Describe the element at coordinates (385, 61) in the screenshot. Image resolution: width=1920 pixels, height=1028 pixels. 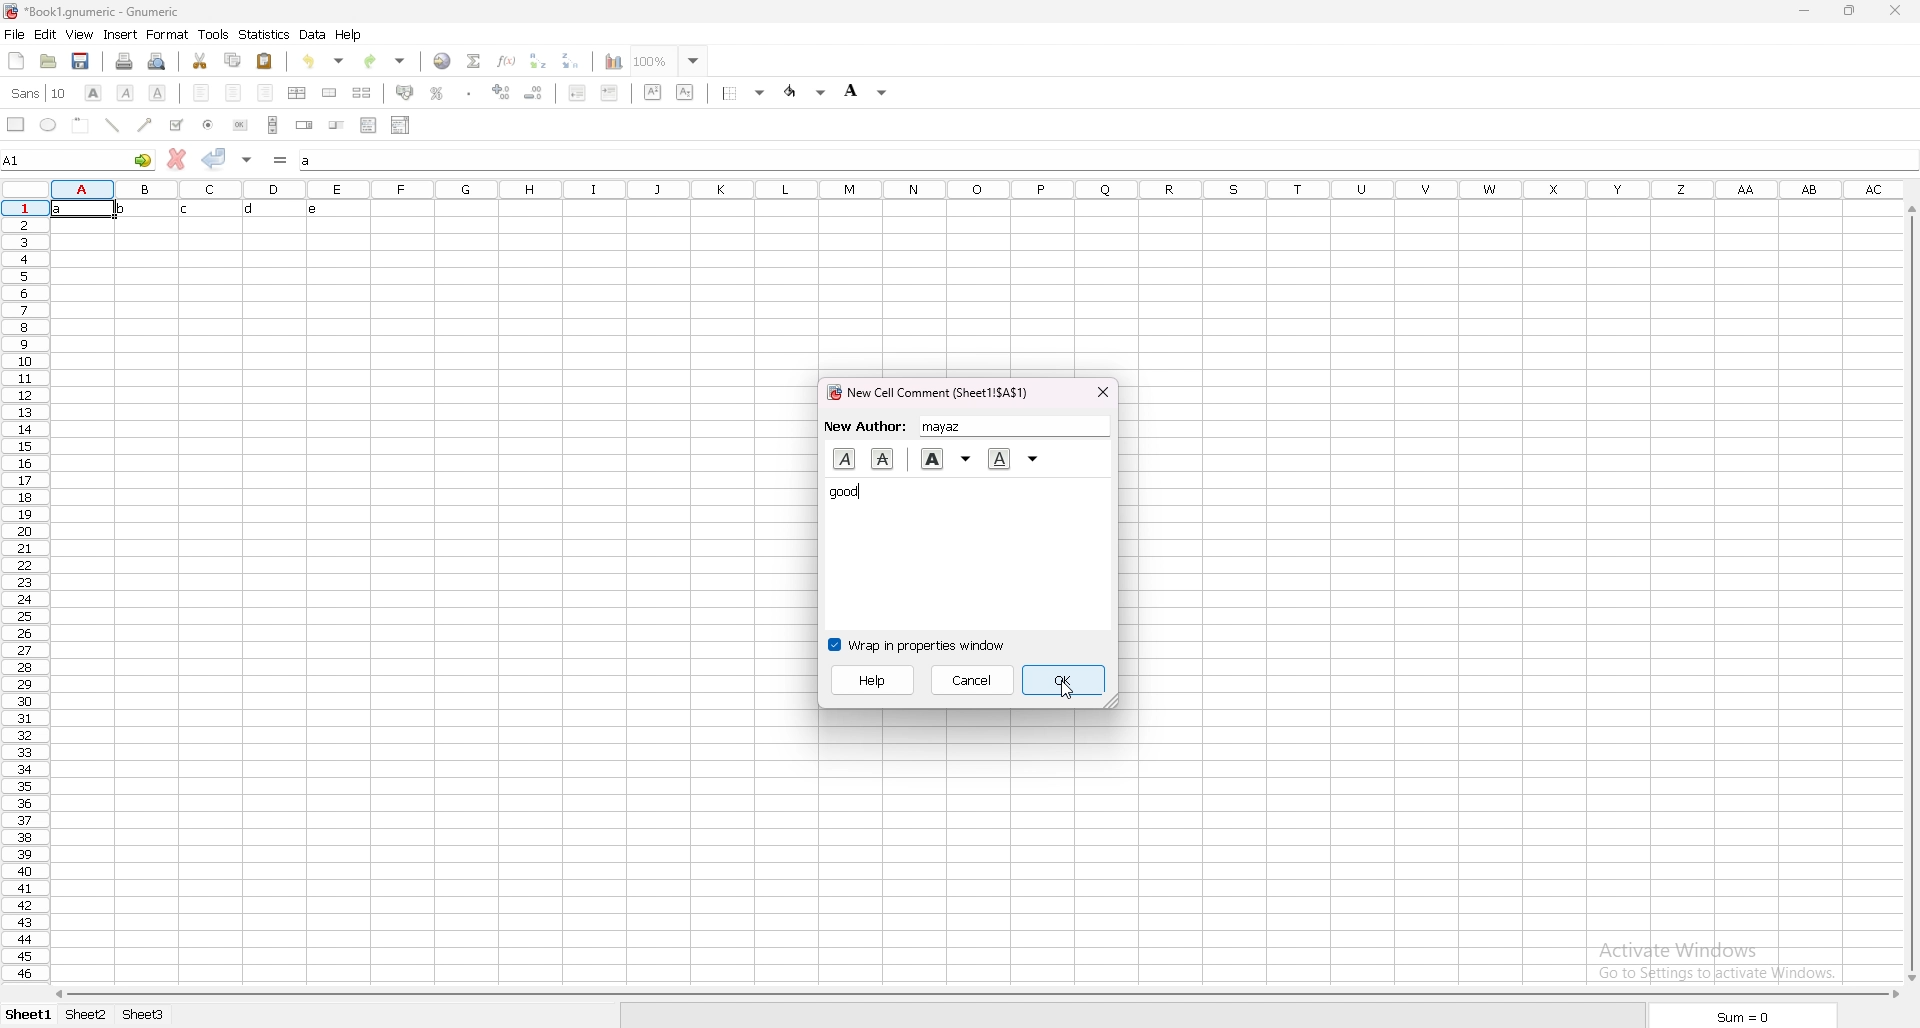
I see `redo` at that location.